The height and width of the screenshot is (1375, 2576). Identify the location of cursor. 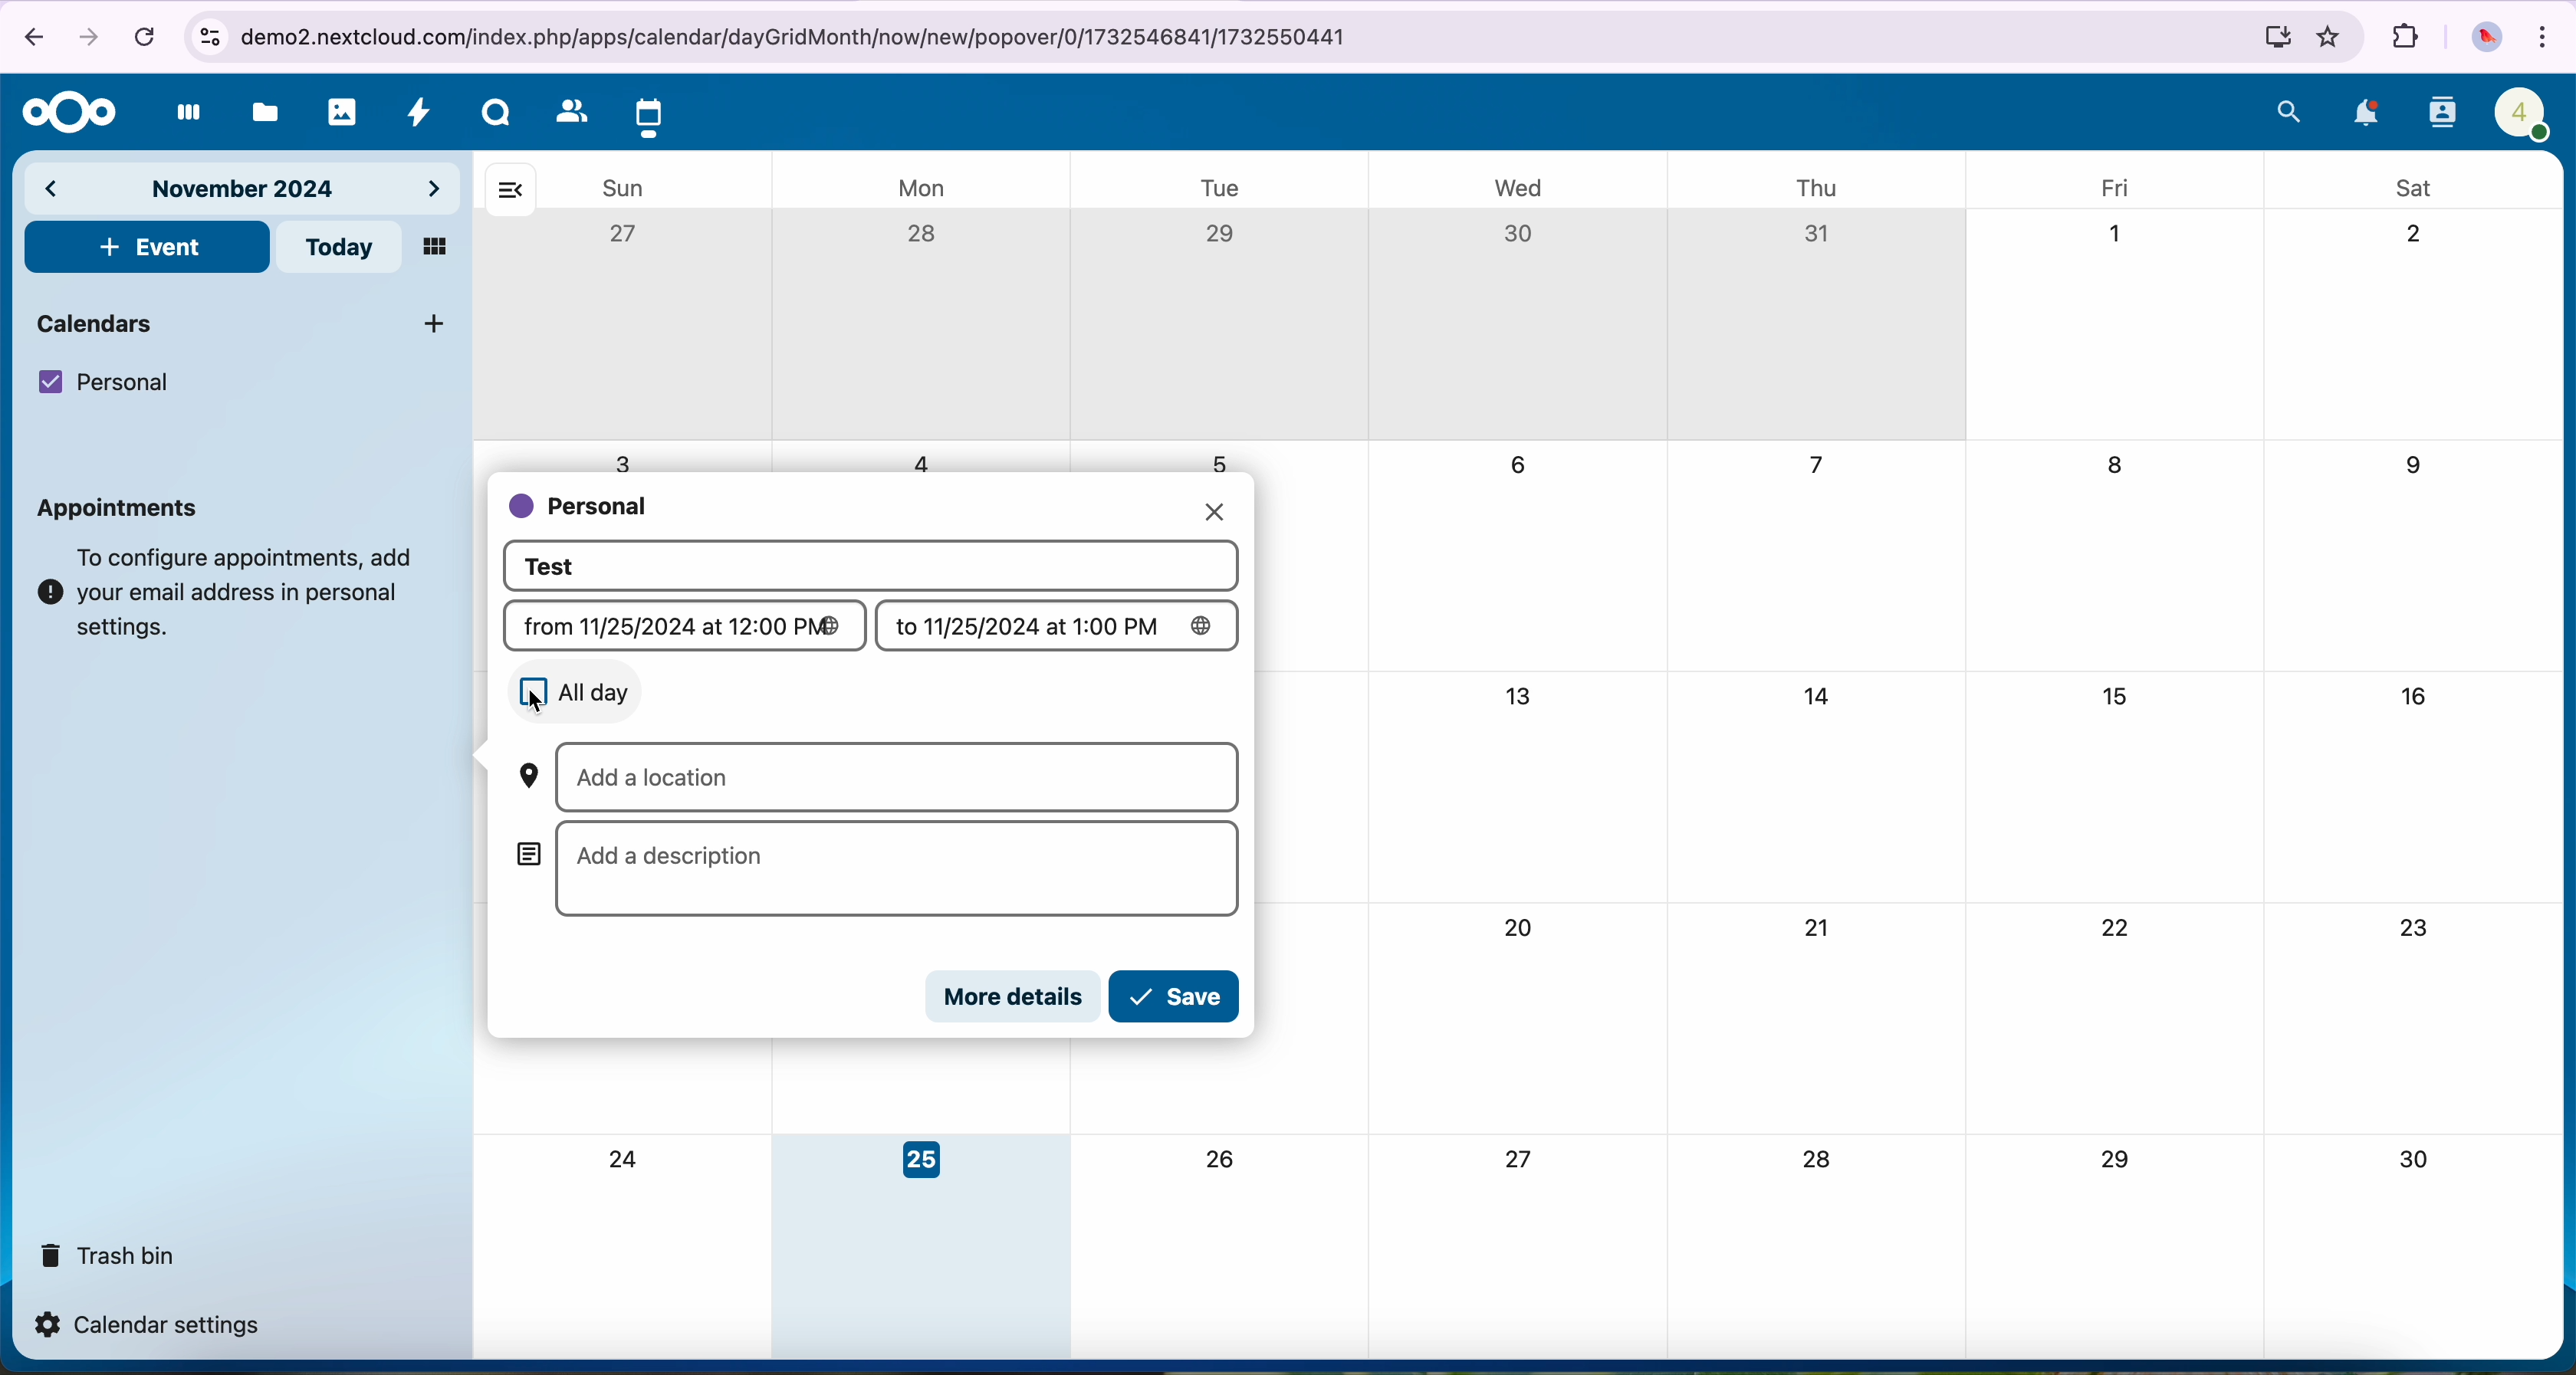
(534, 709).